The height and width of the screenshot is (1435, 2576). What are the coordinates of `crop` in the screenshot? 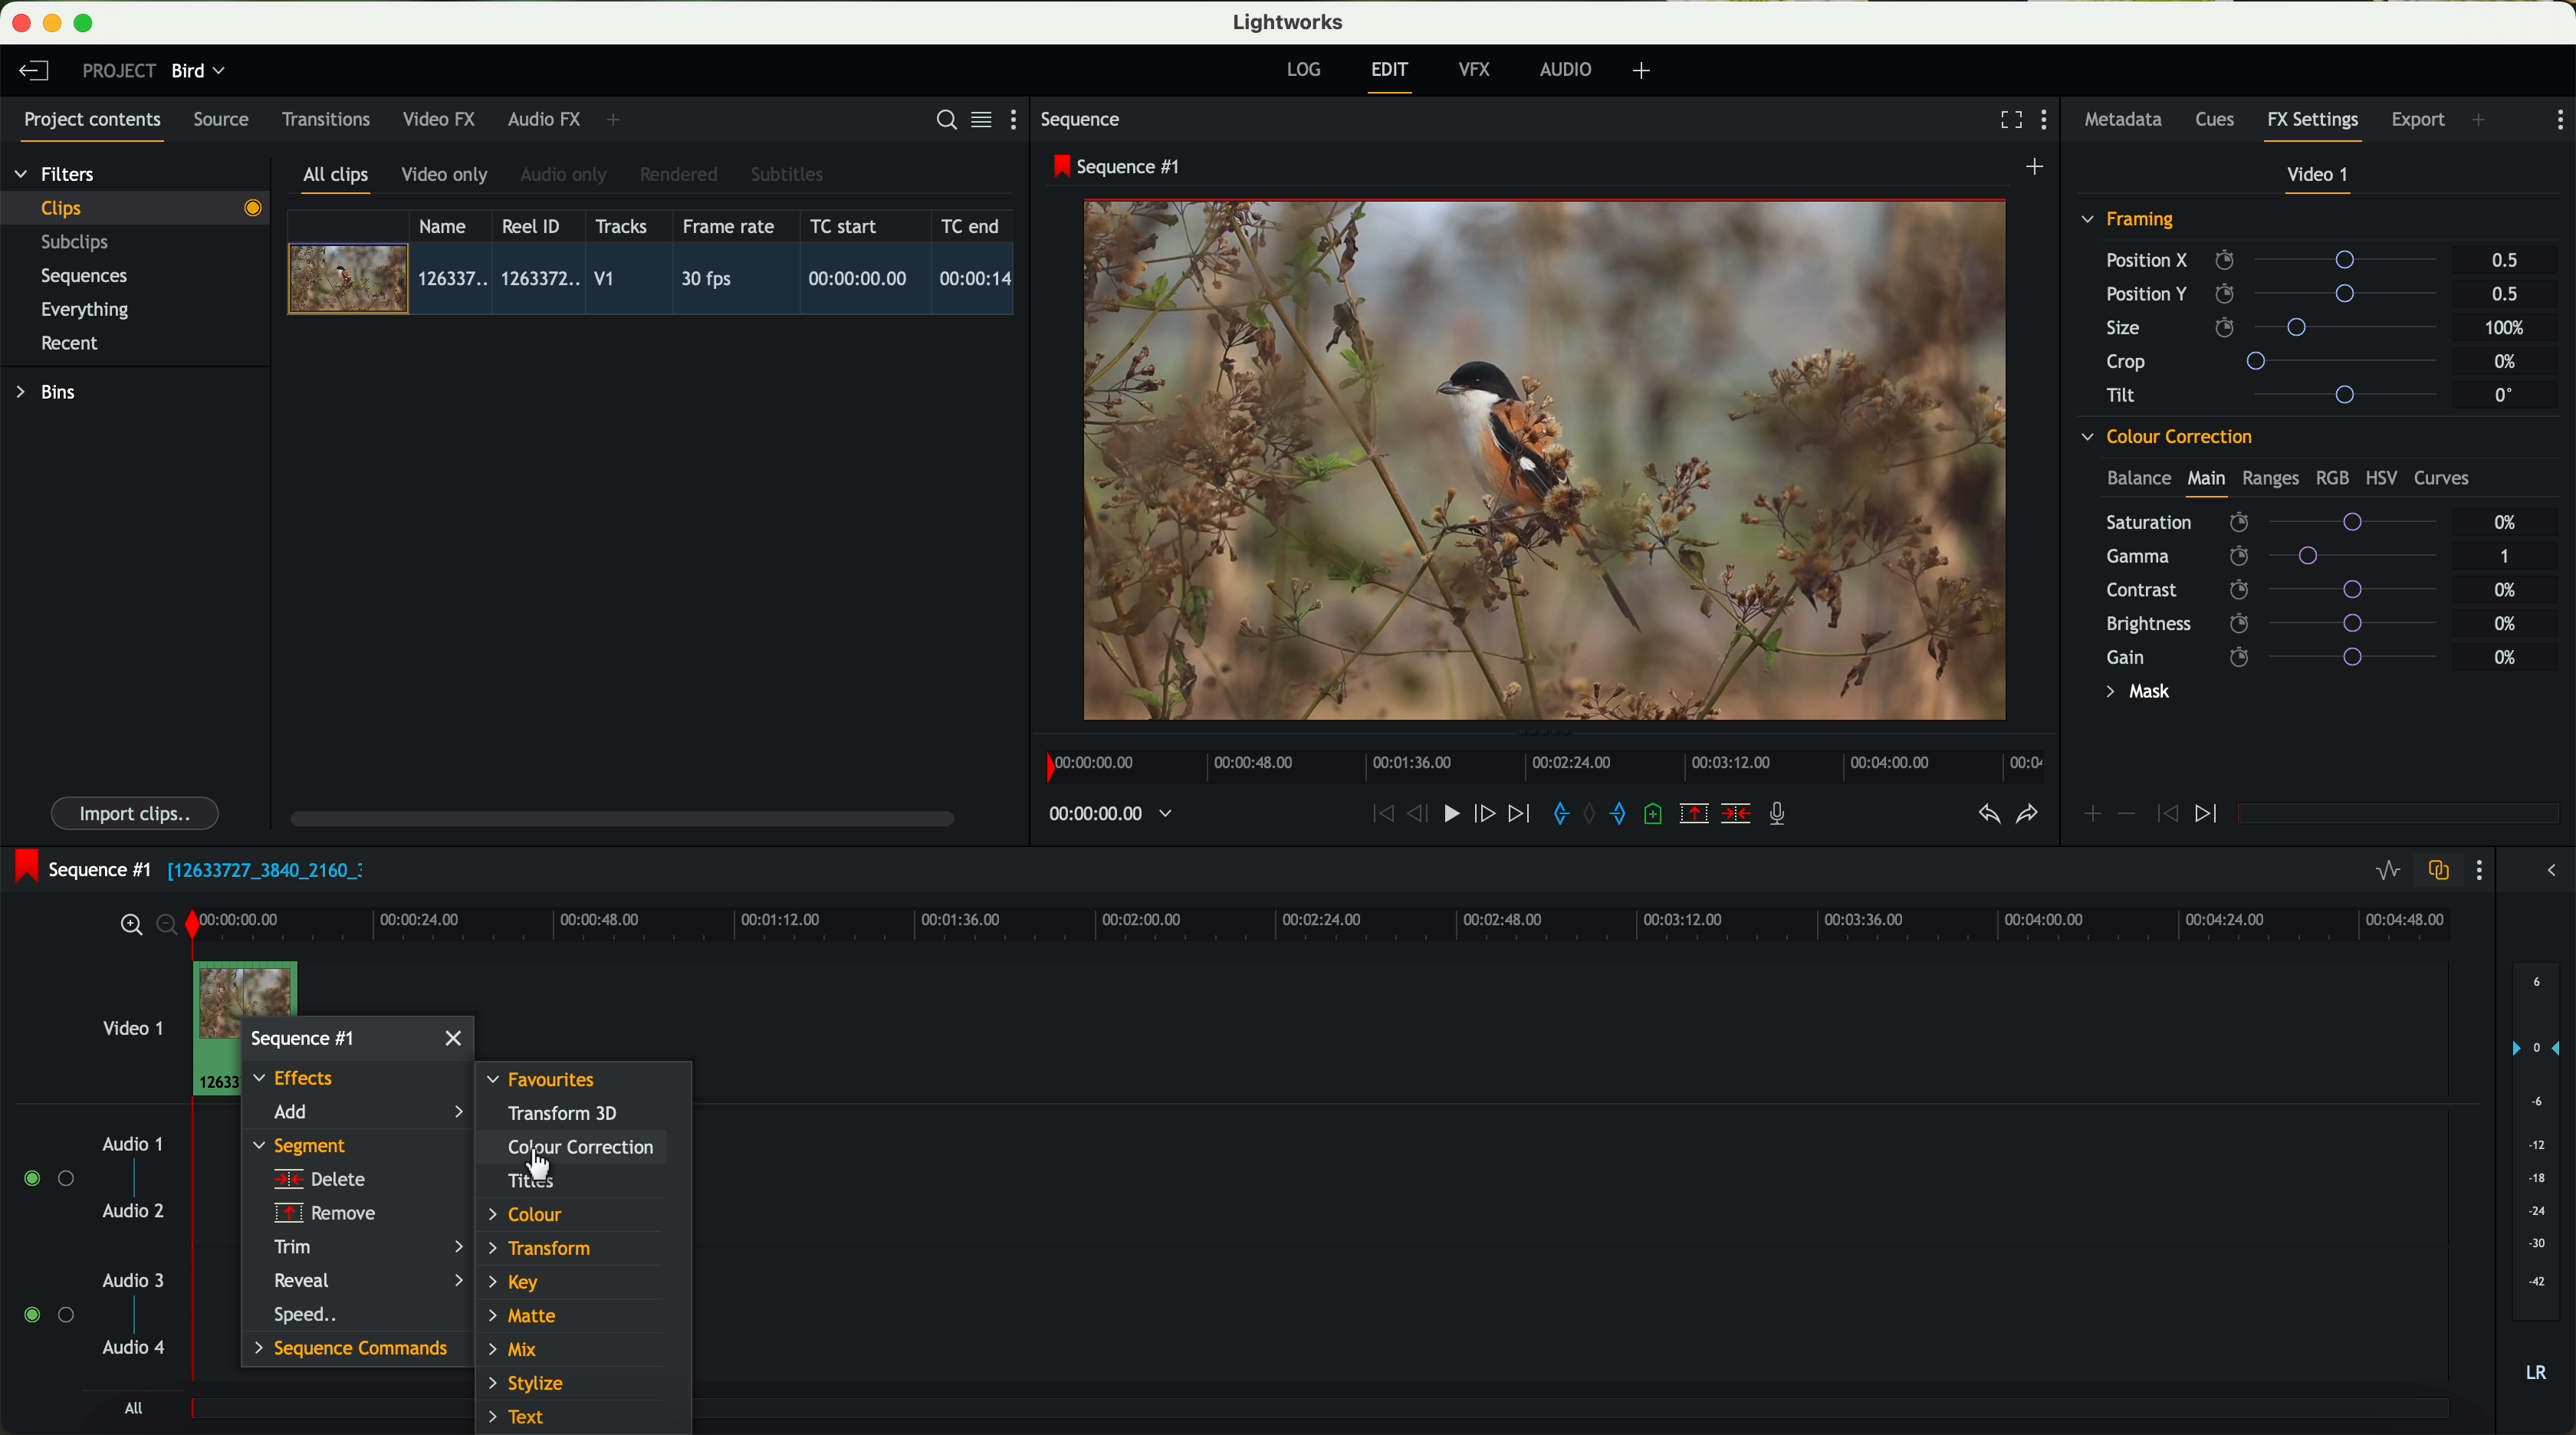 It's located at (2280, 360).